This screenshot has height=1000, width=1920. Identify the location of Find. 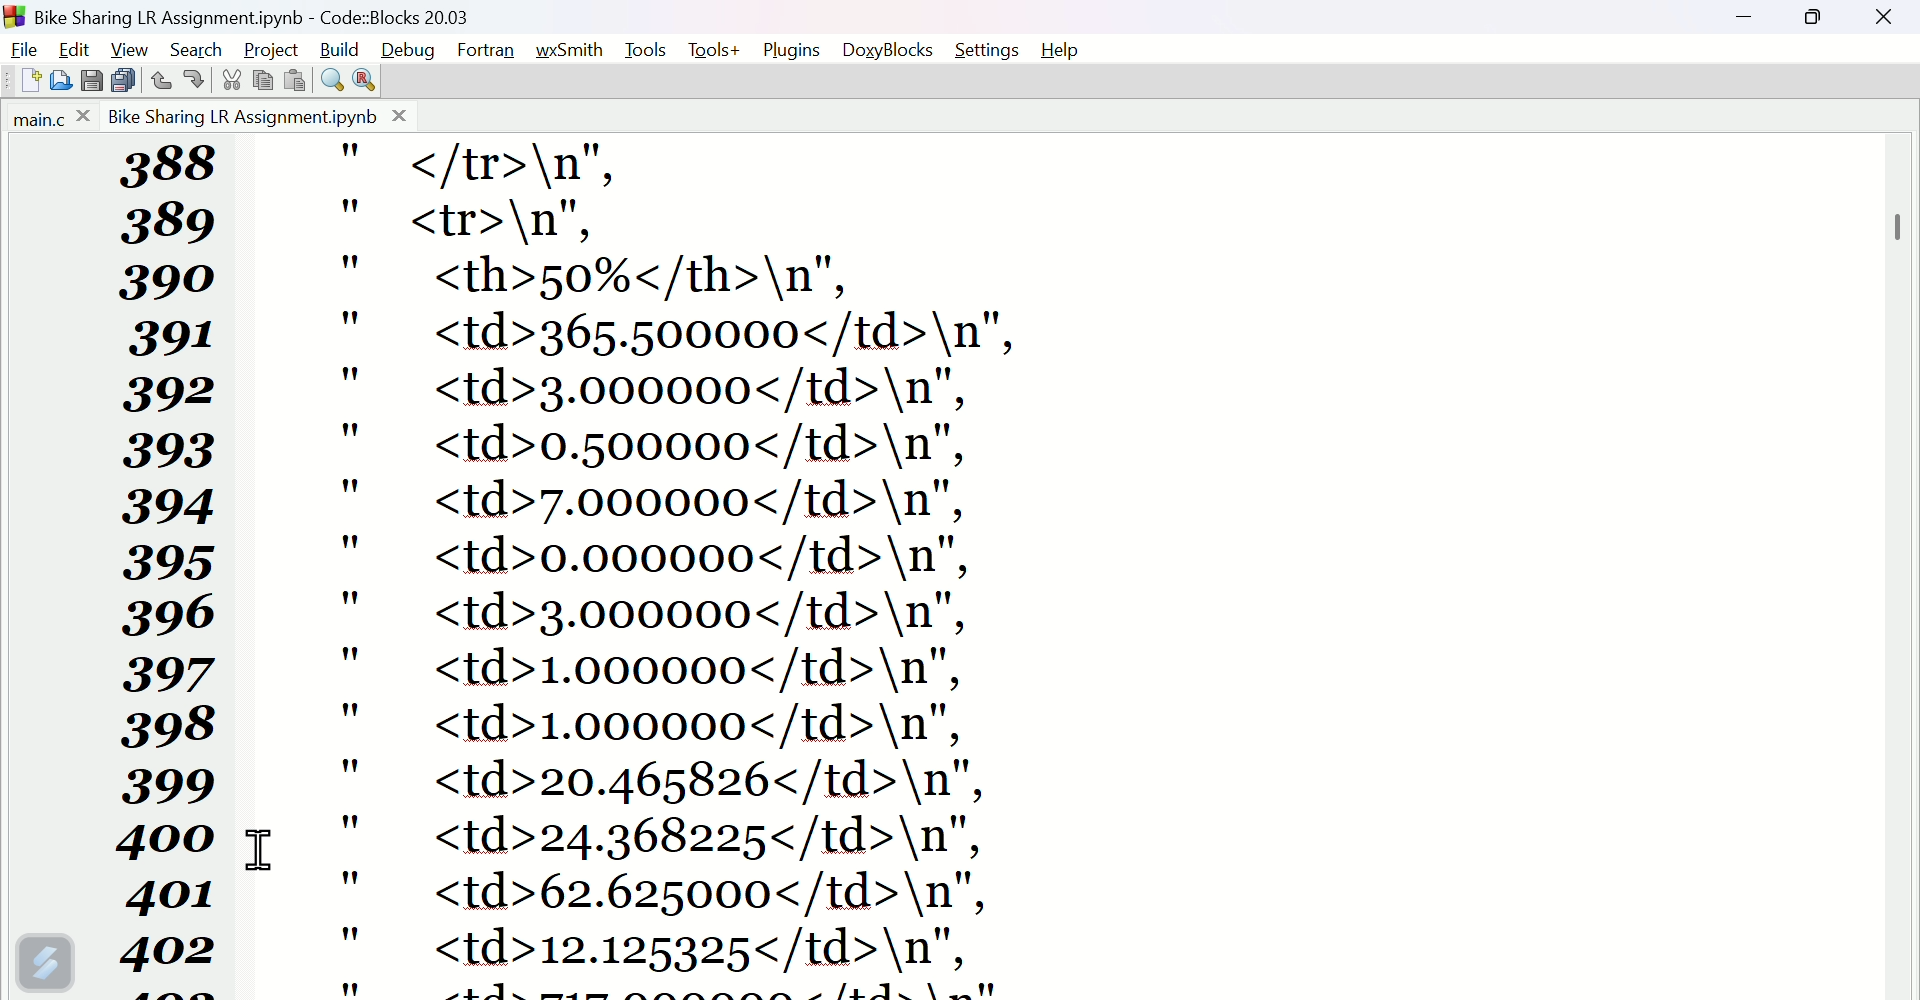
(327, 79).